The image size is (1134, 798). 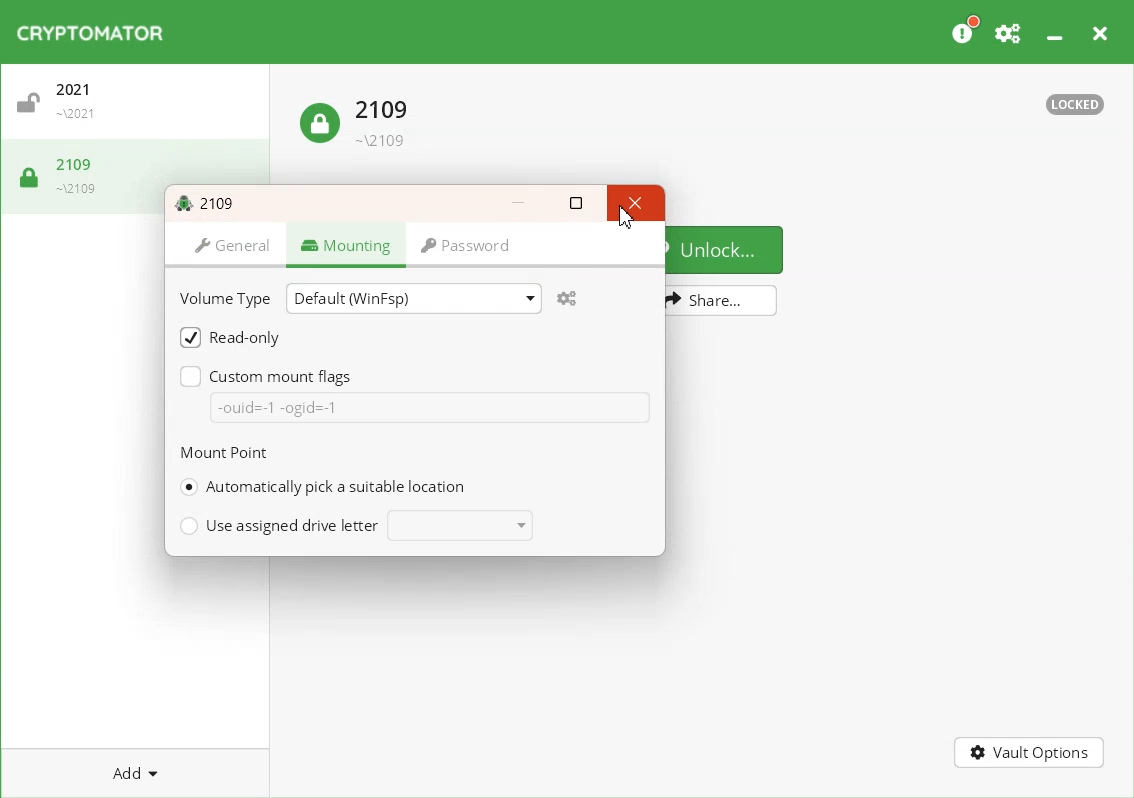 I want to click on close, so click(x=633, y=202).